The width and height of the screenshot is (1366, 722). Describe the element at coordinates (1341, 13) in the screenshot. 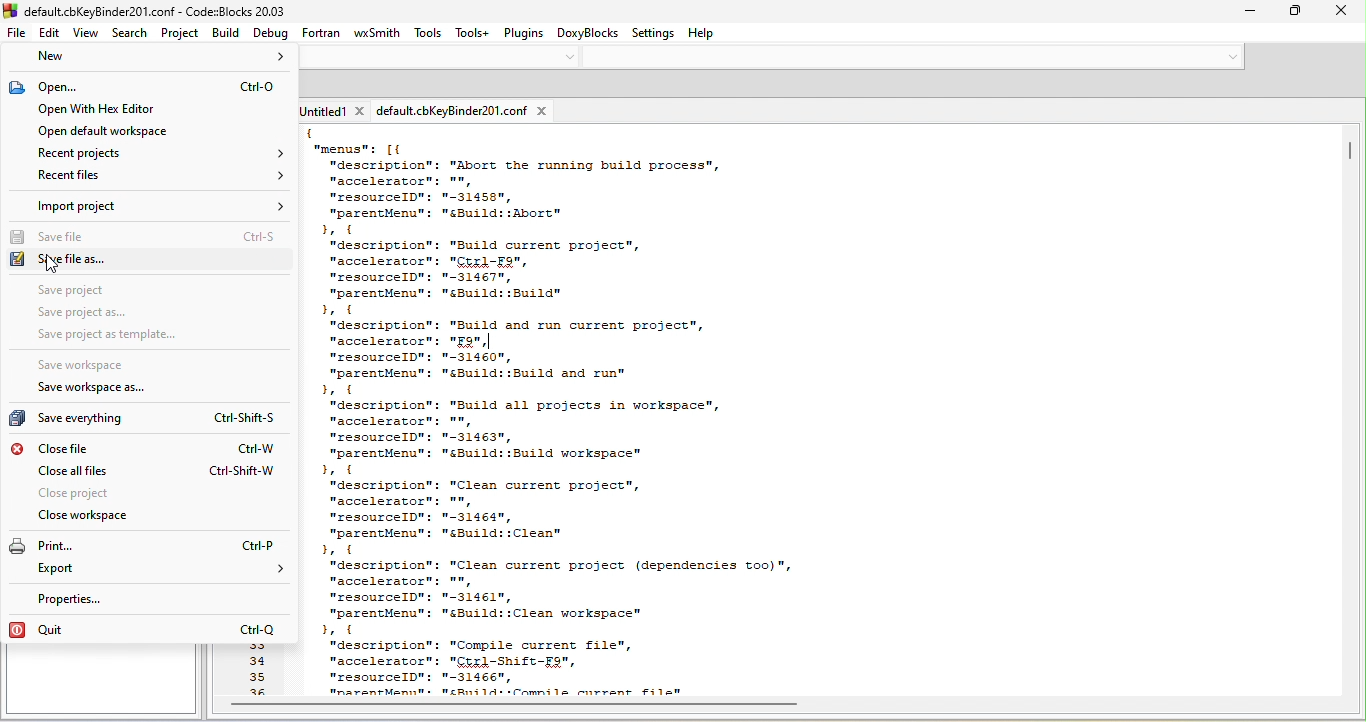

I see `close` at that location.